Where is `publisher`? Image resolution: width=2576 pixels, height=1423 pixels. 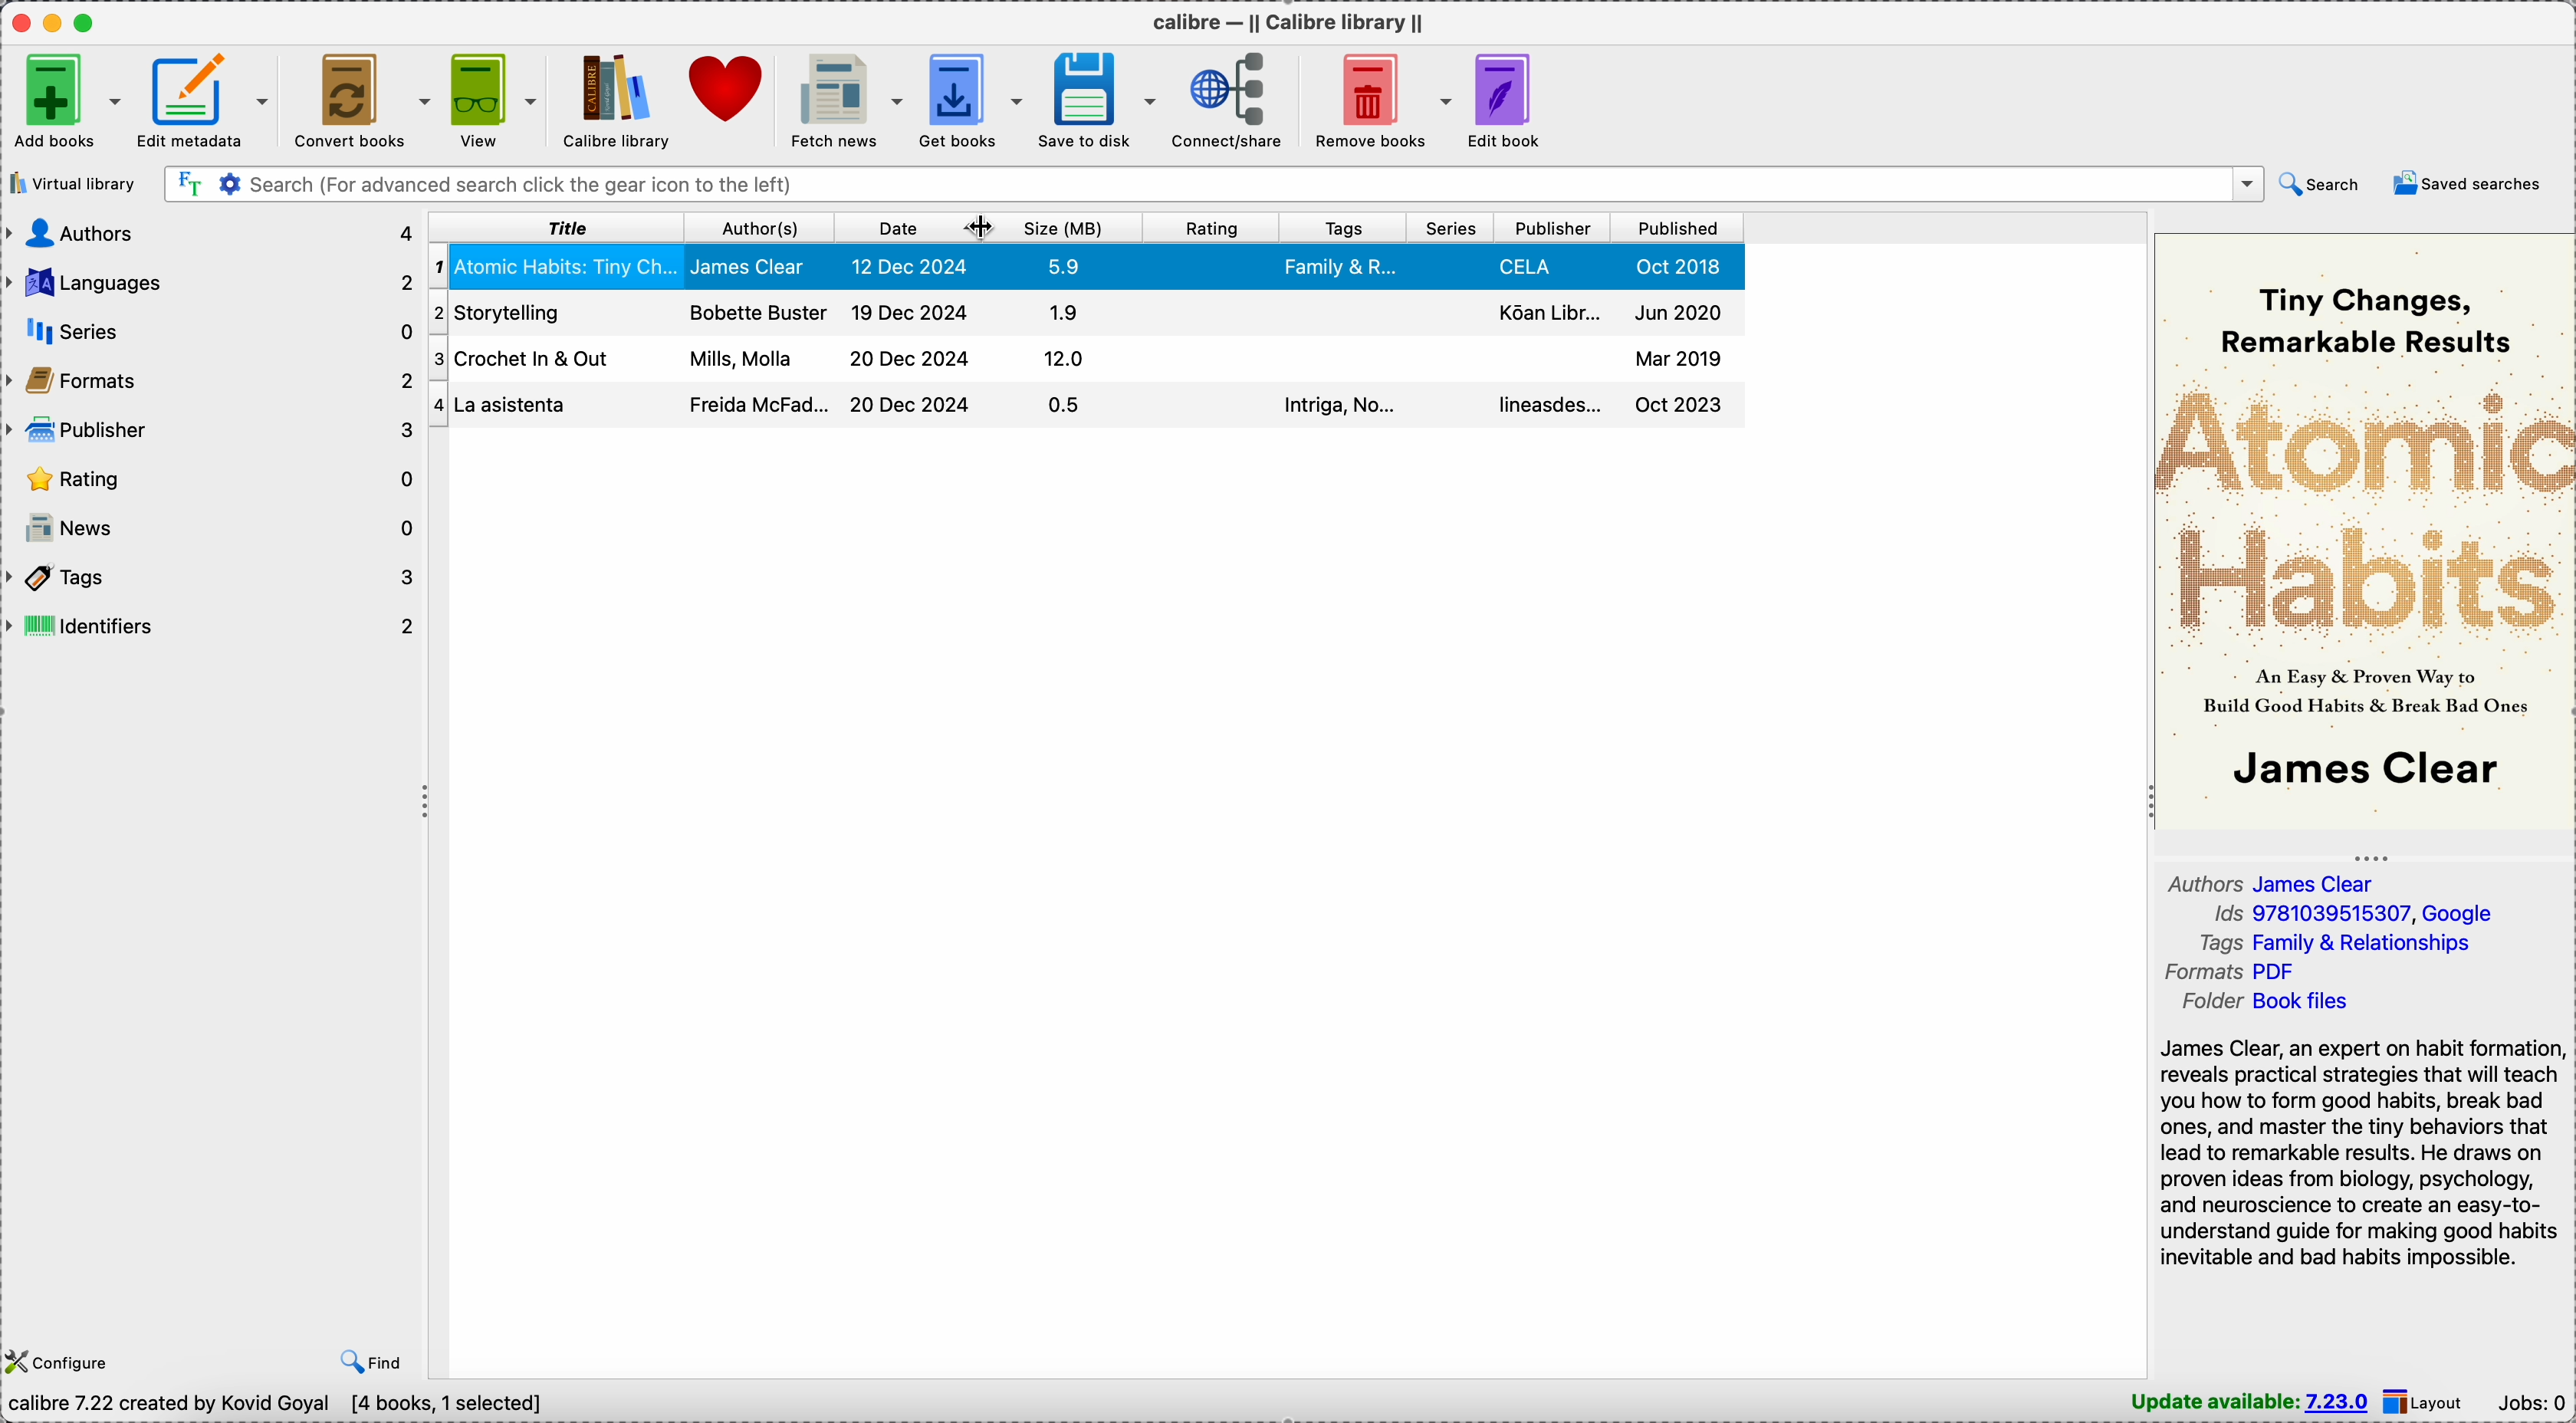 publisher is located at coordinates (1555, 227).